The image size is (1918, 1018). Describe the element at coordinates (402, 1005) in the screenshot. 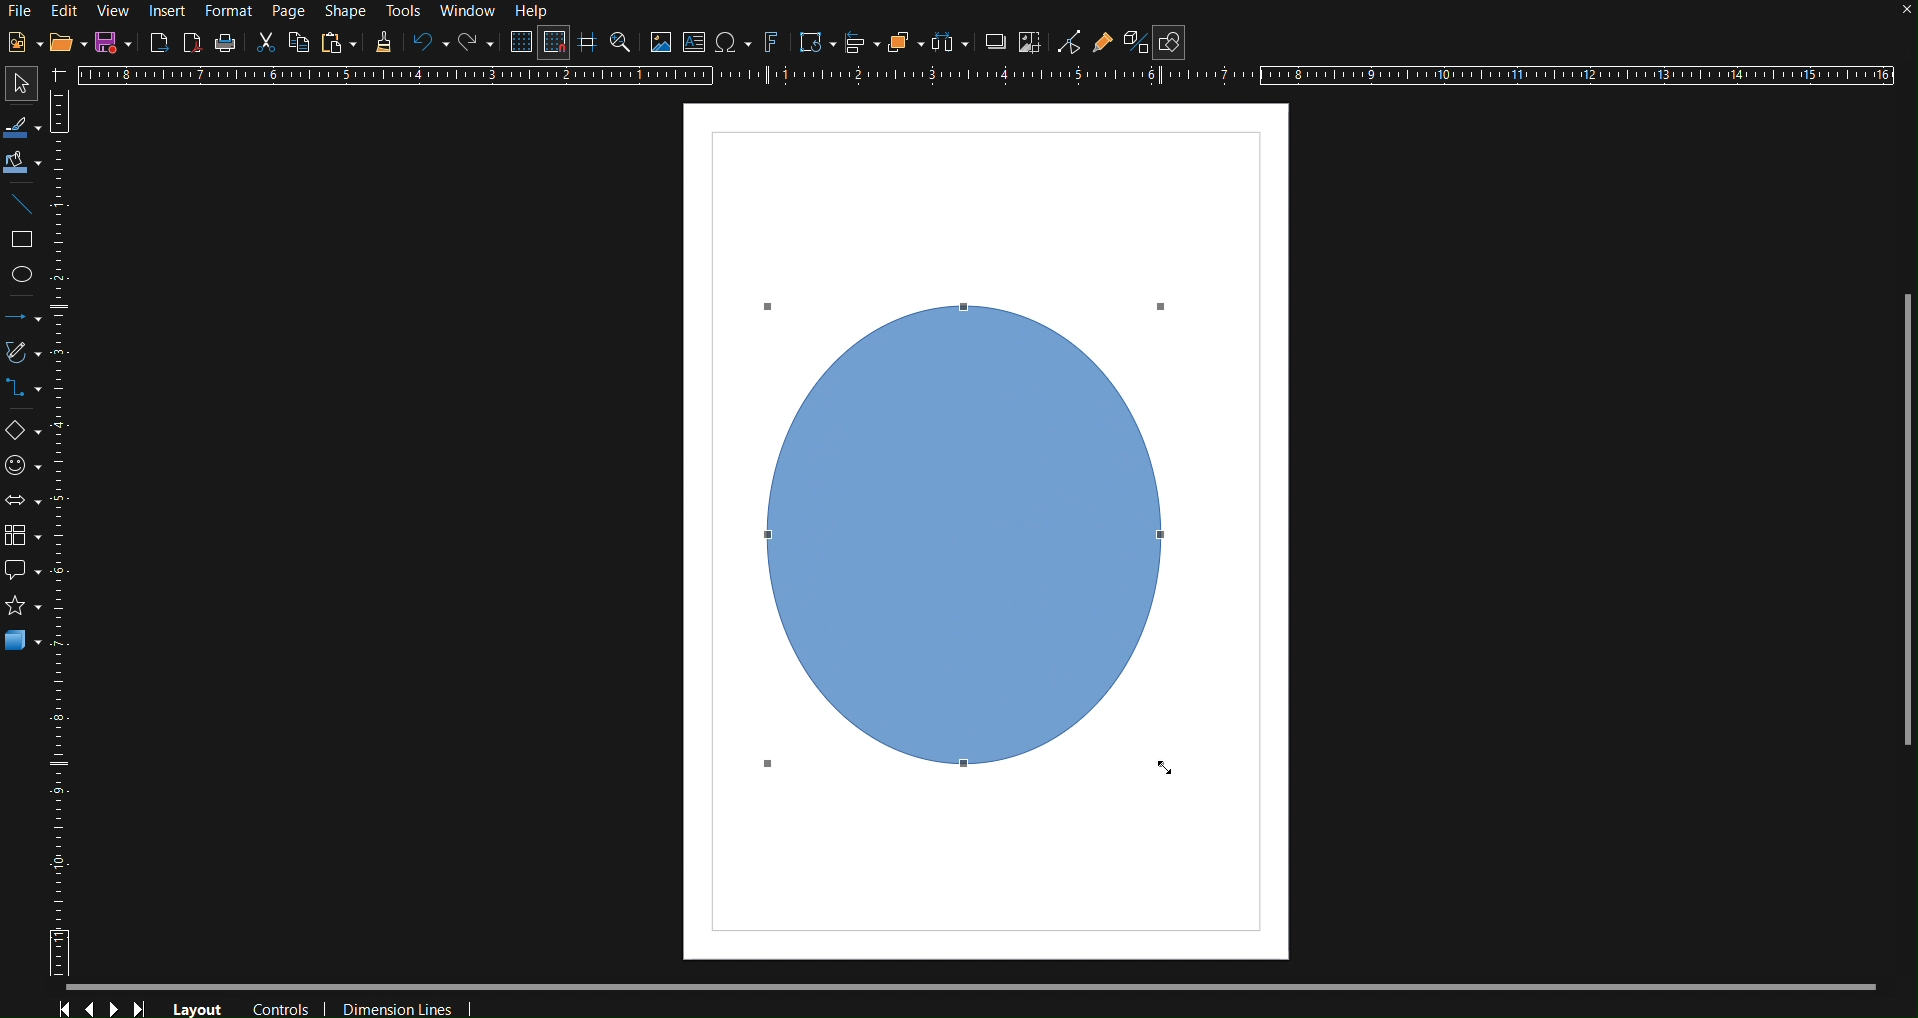

I see `Dimension Lines` at that location.